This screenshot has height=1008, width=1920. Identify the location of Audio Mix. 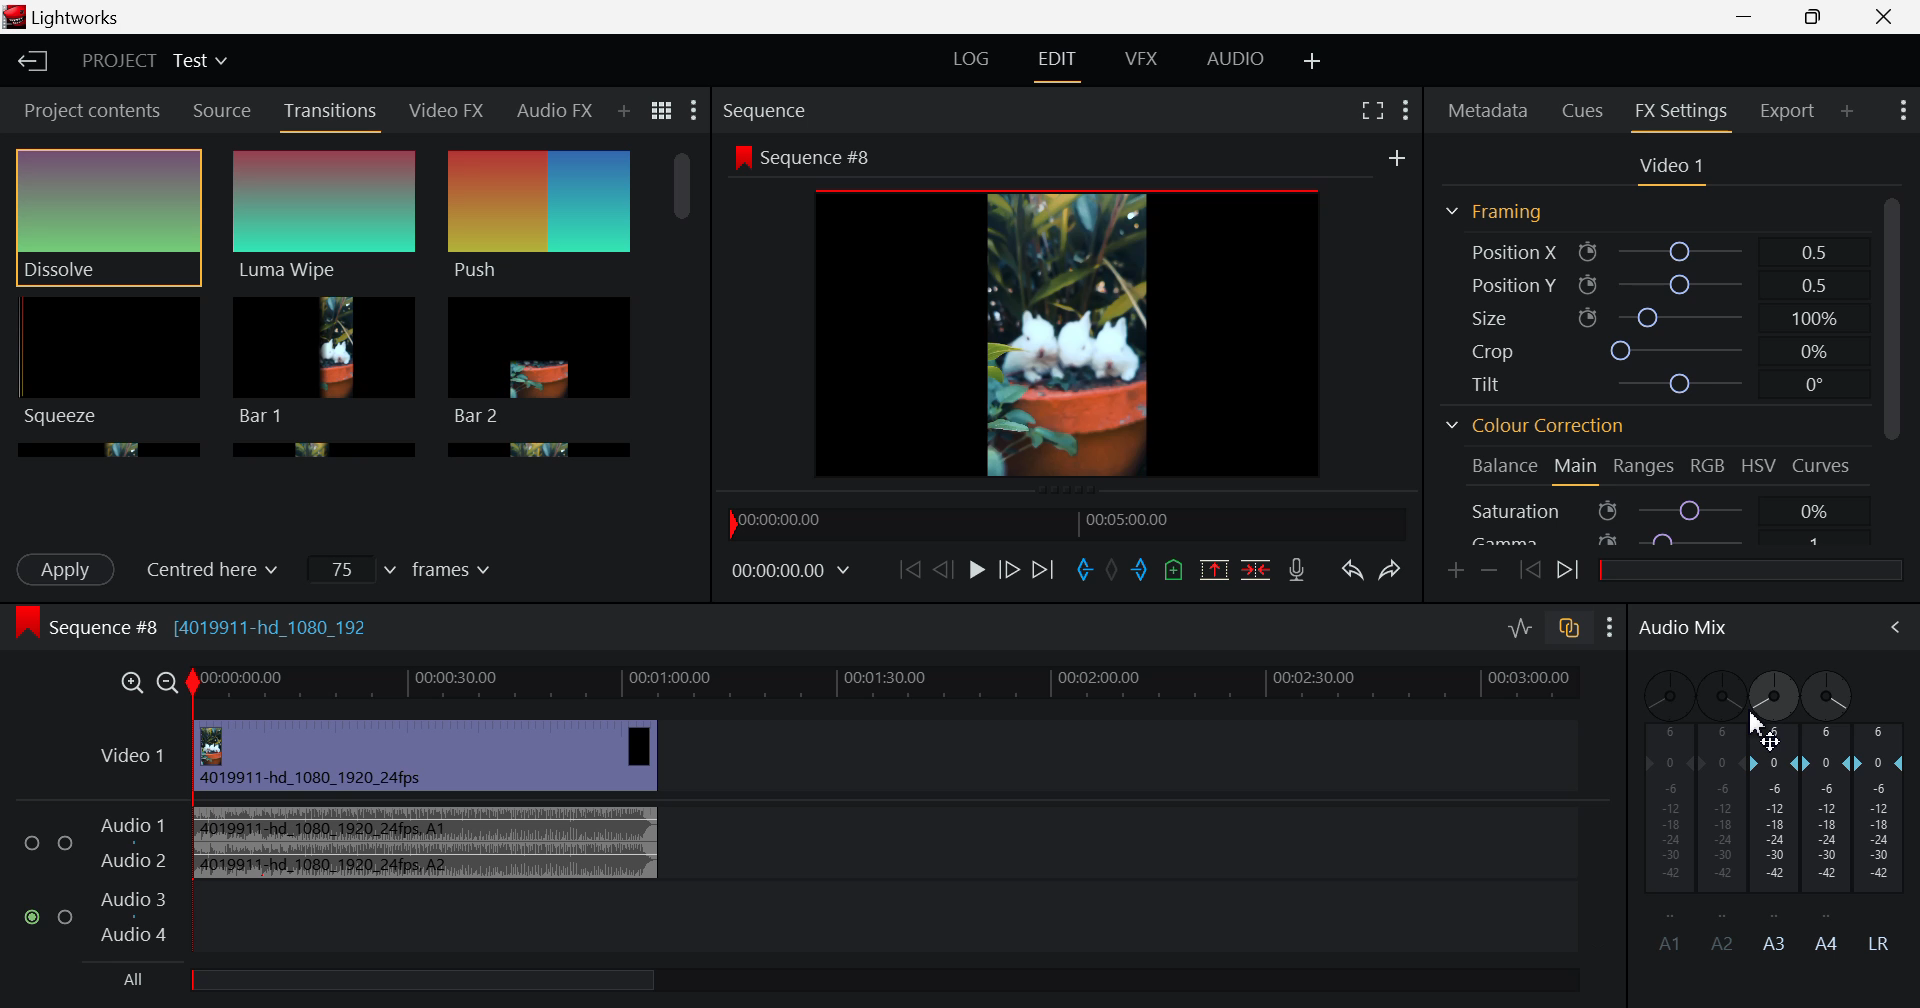
(1681, 631).